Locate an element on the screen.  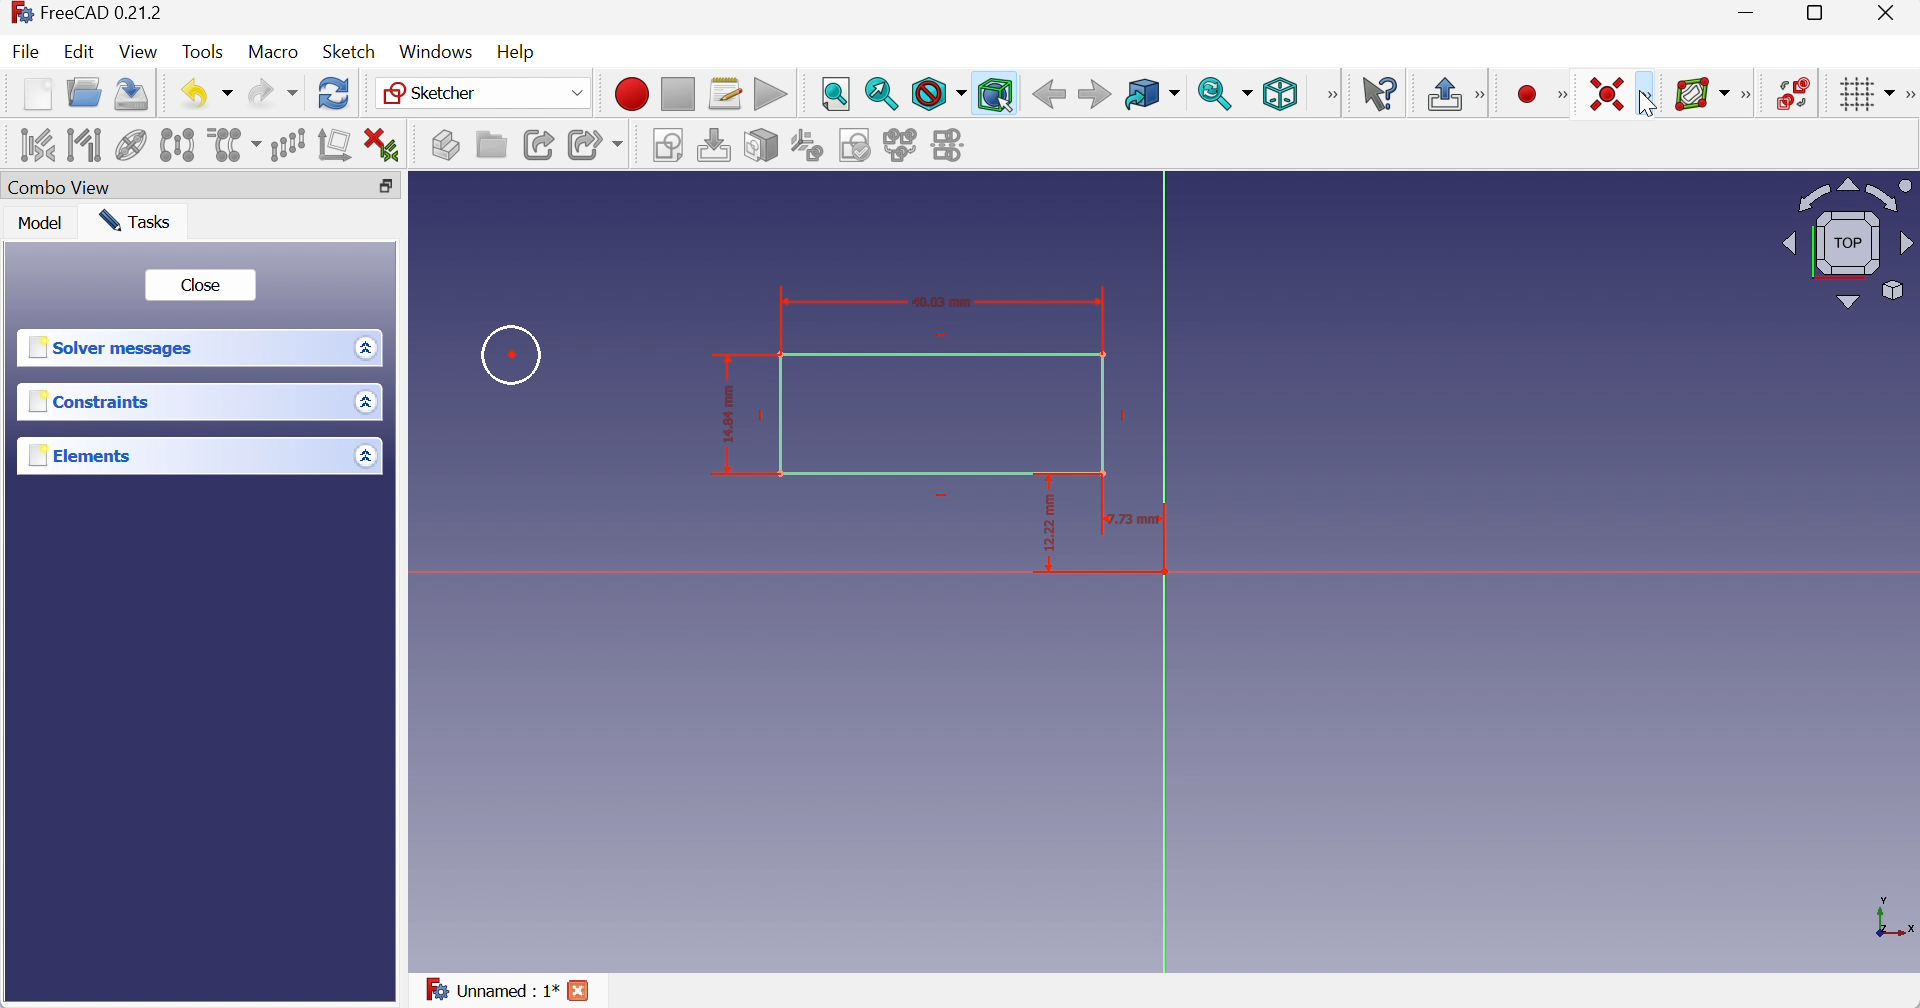
Back is located at coordinates (1048, 95).